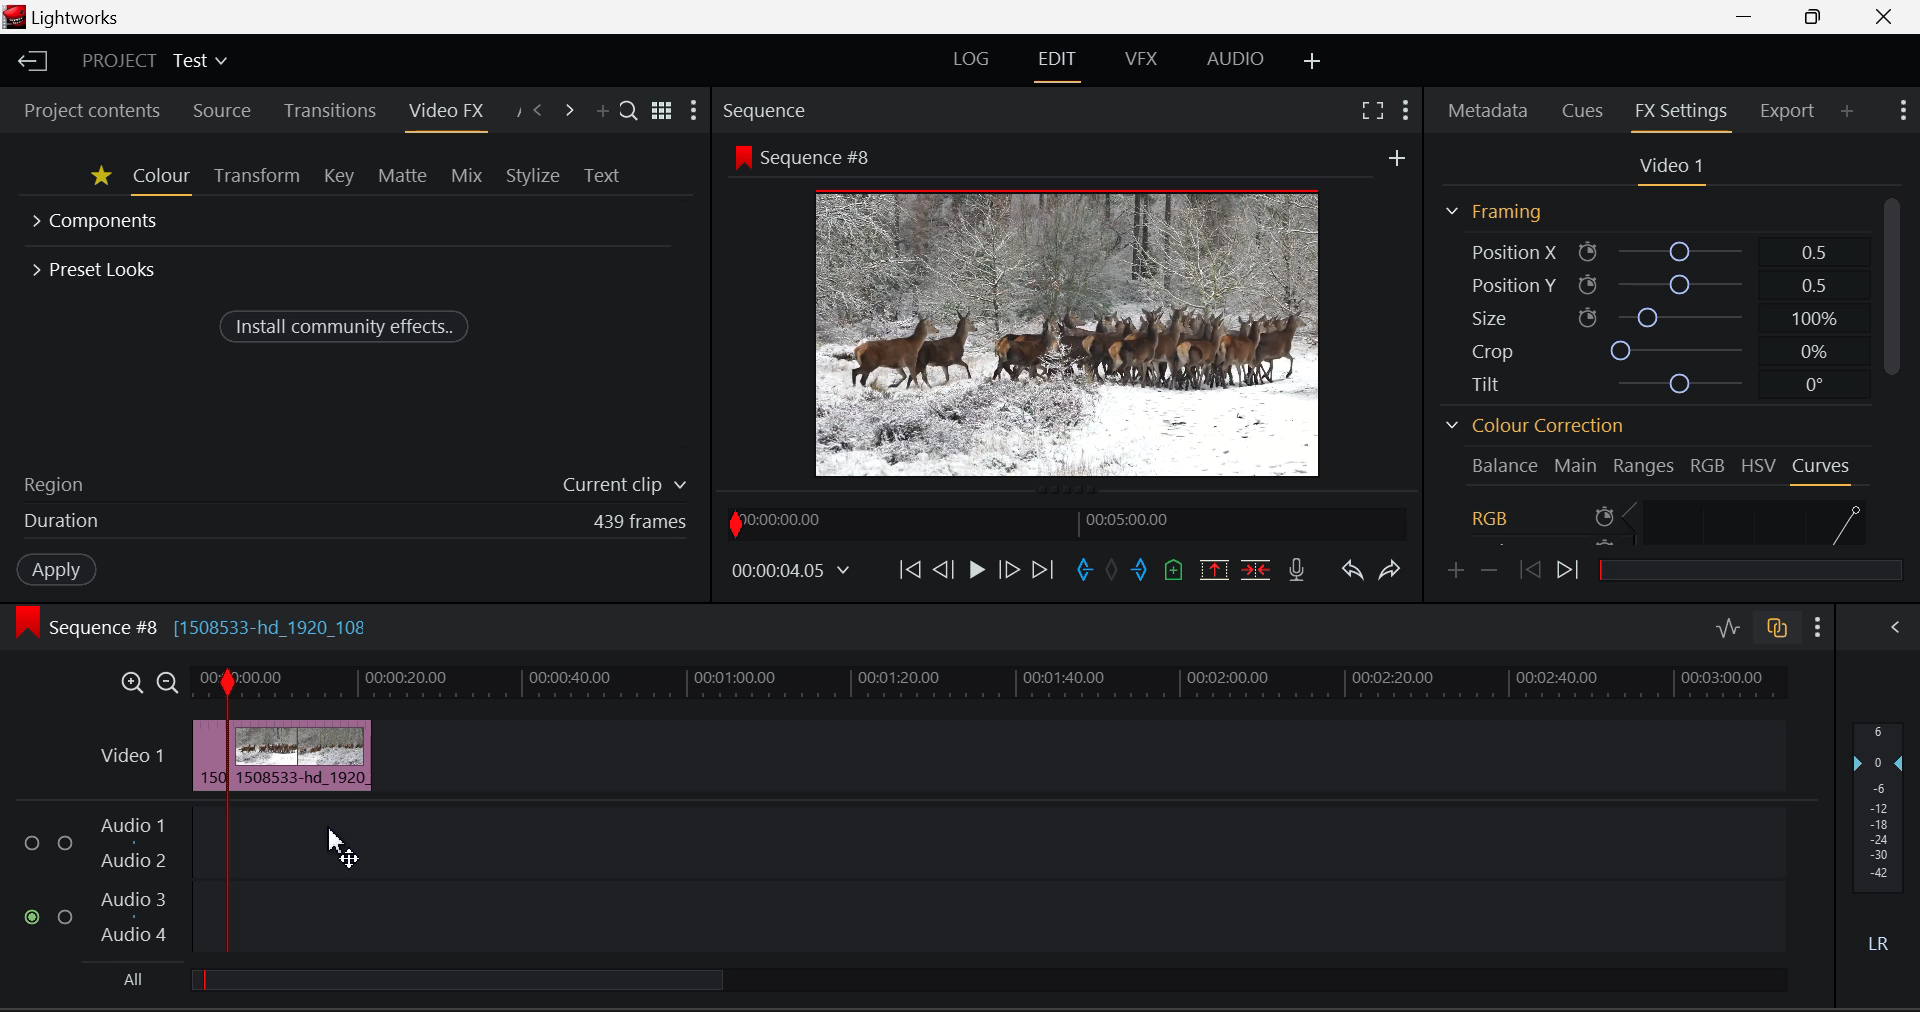 This screenshot has height=1012, width=1920. Describe the element at coordinates (1387, 570) in the screenshot. I see `Redo` at that location.